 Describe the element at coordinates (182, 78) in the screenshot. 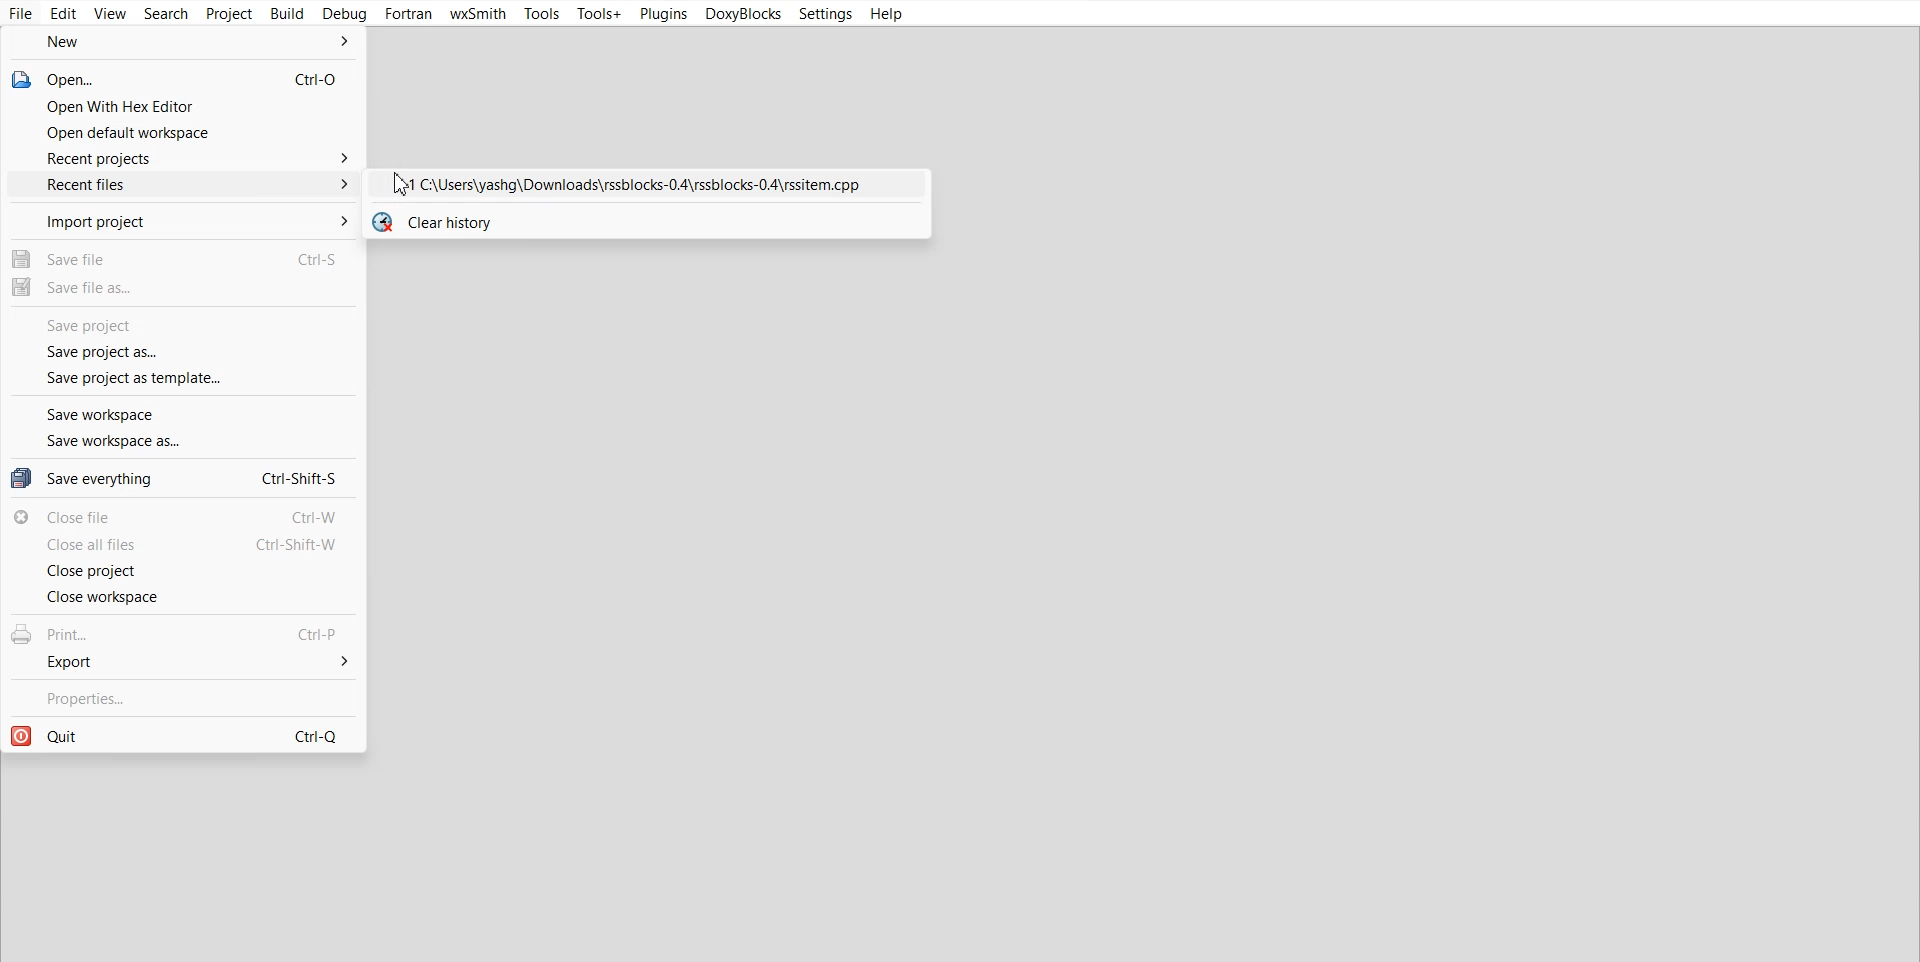

I see `Open` at that location.